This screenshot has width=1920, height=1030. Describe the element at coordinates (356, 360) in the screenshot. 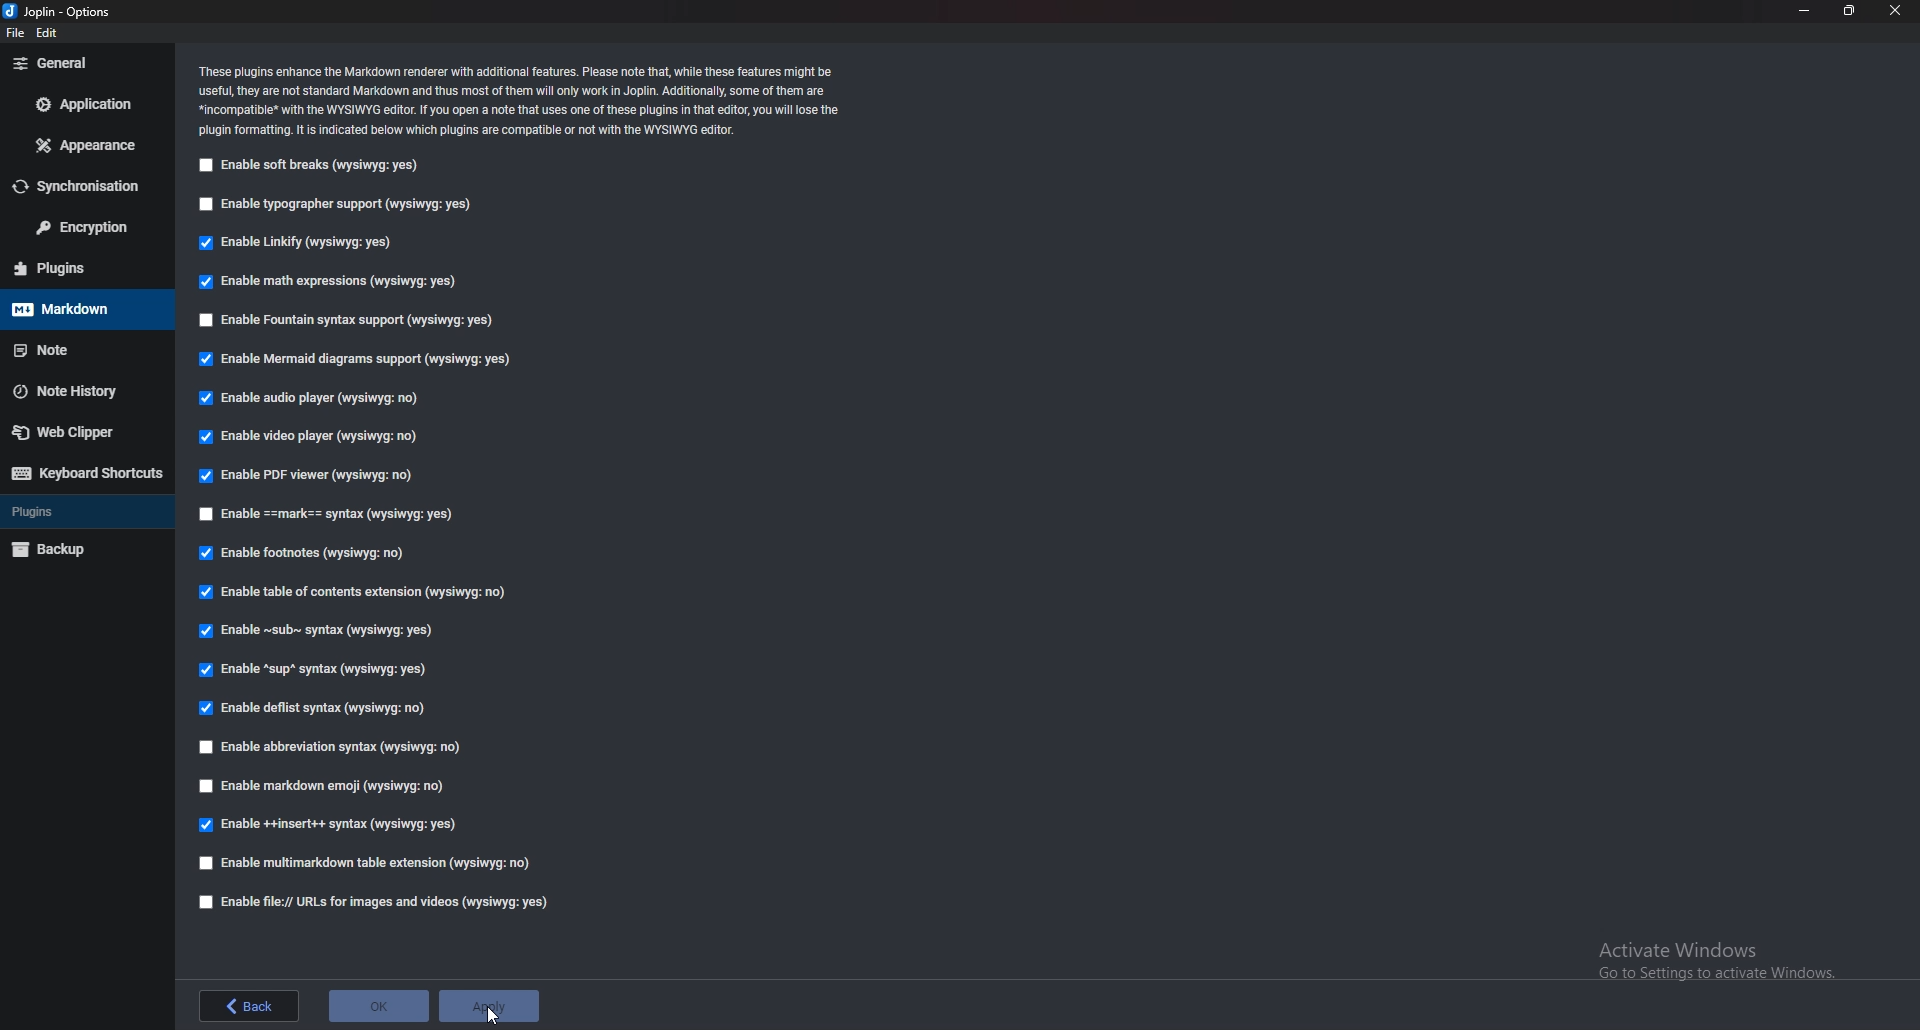

I see `enable mermaid diagram support` at that location.